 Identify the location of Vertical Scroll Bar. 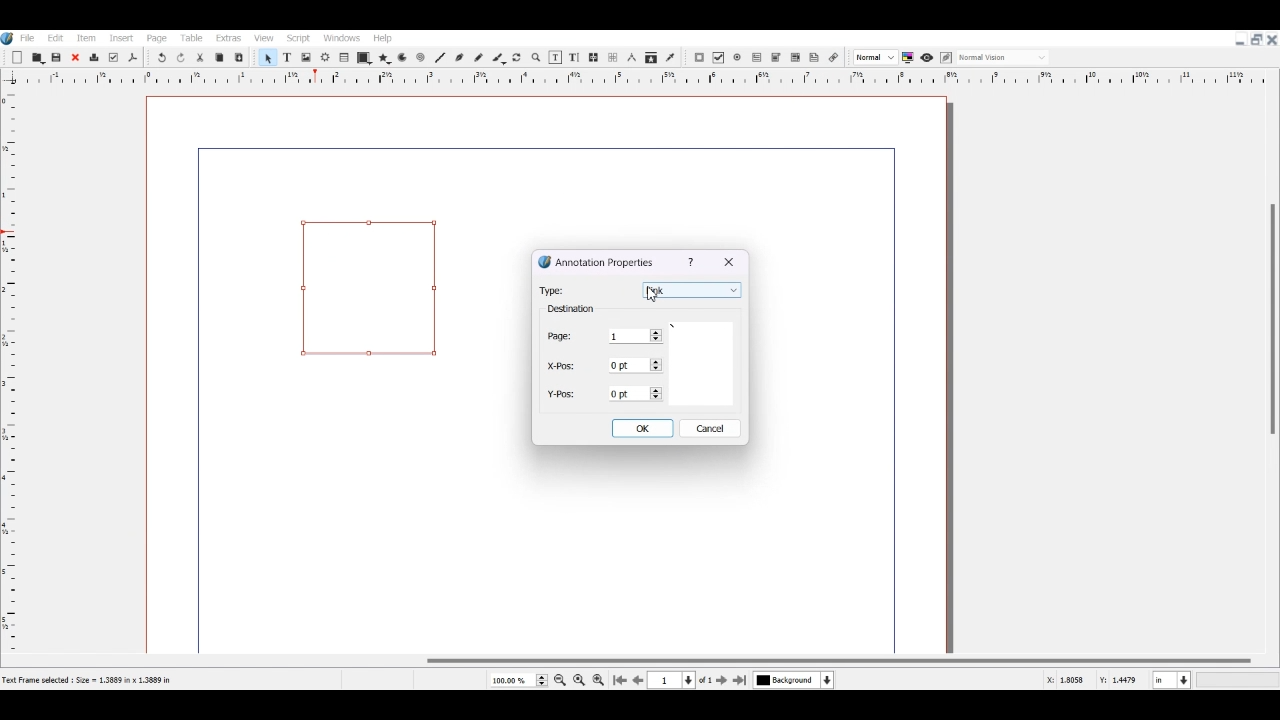
(1271, 360).